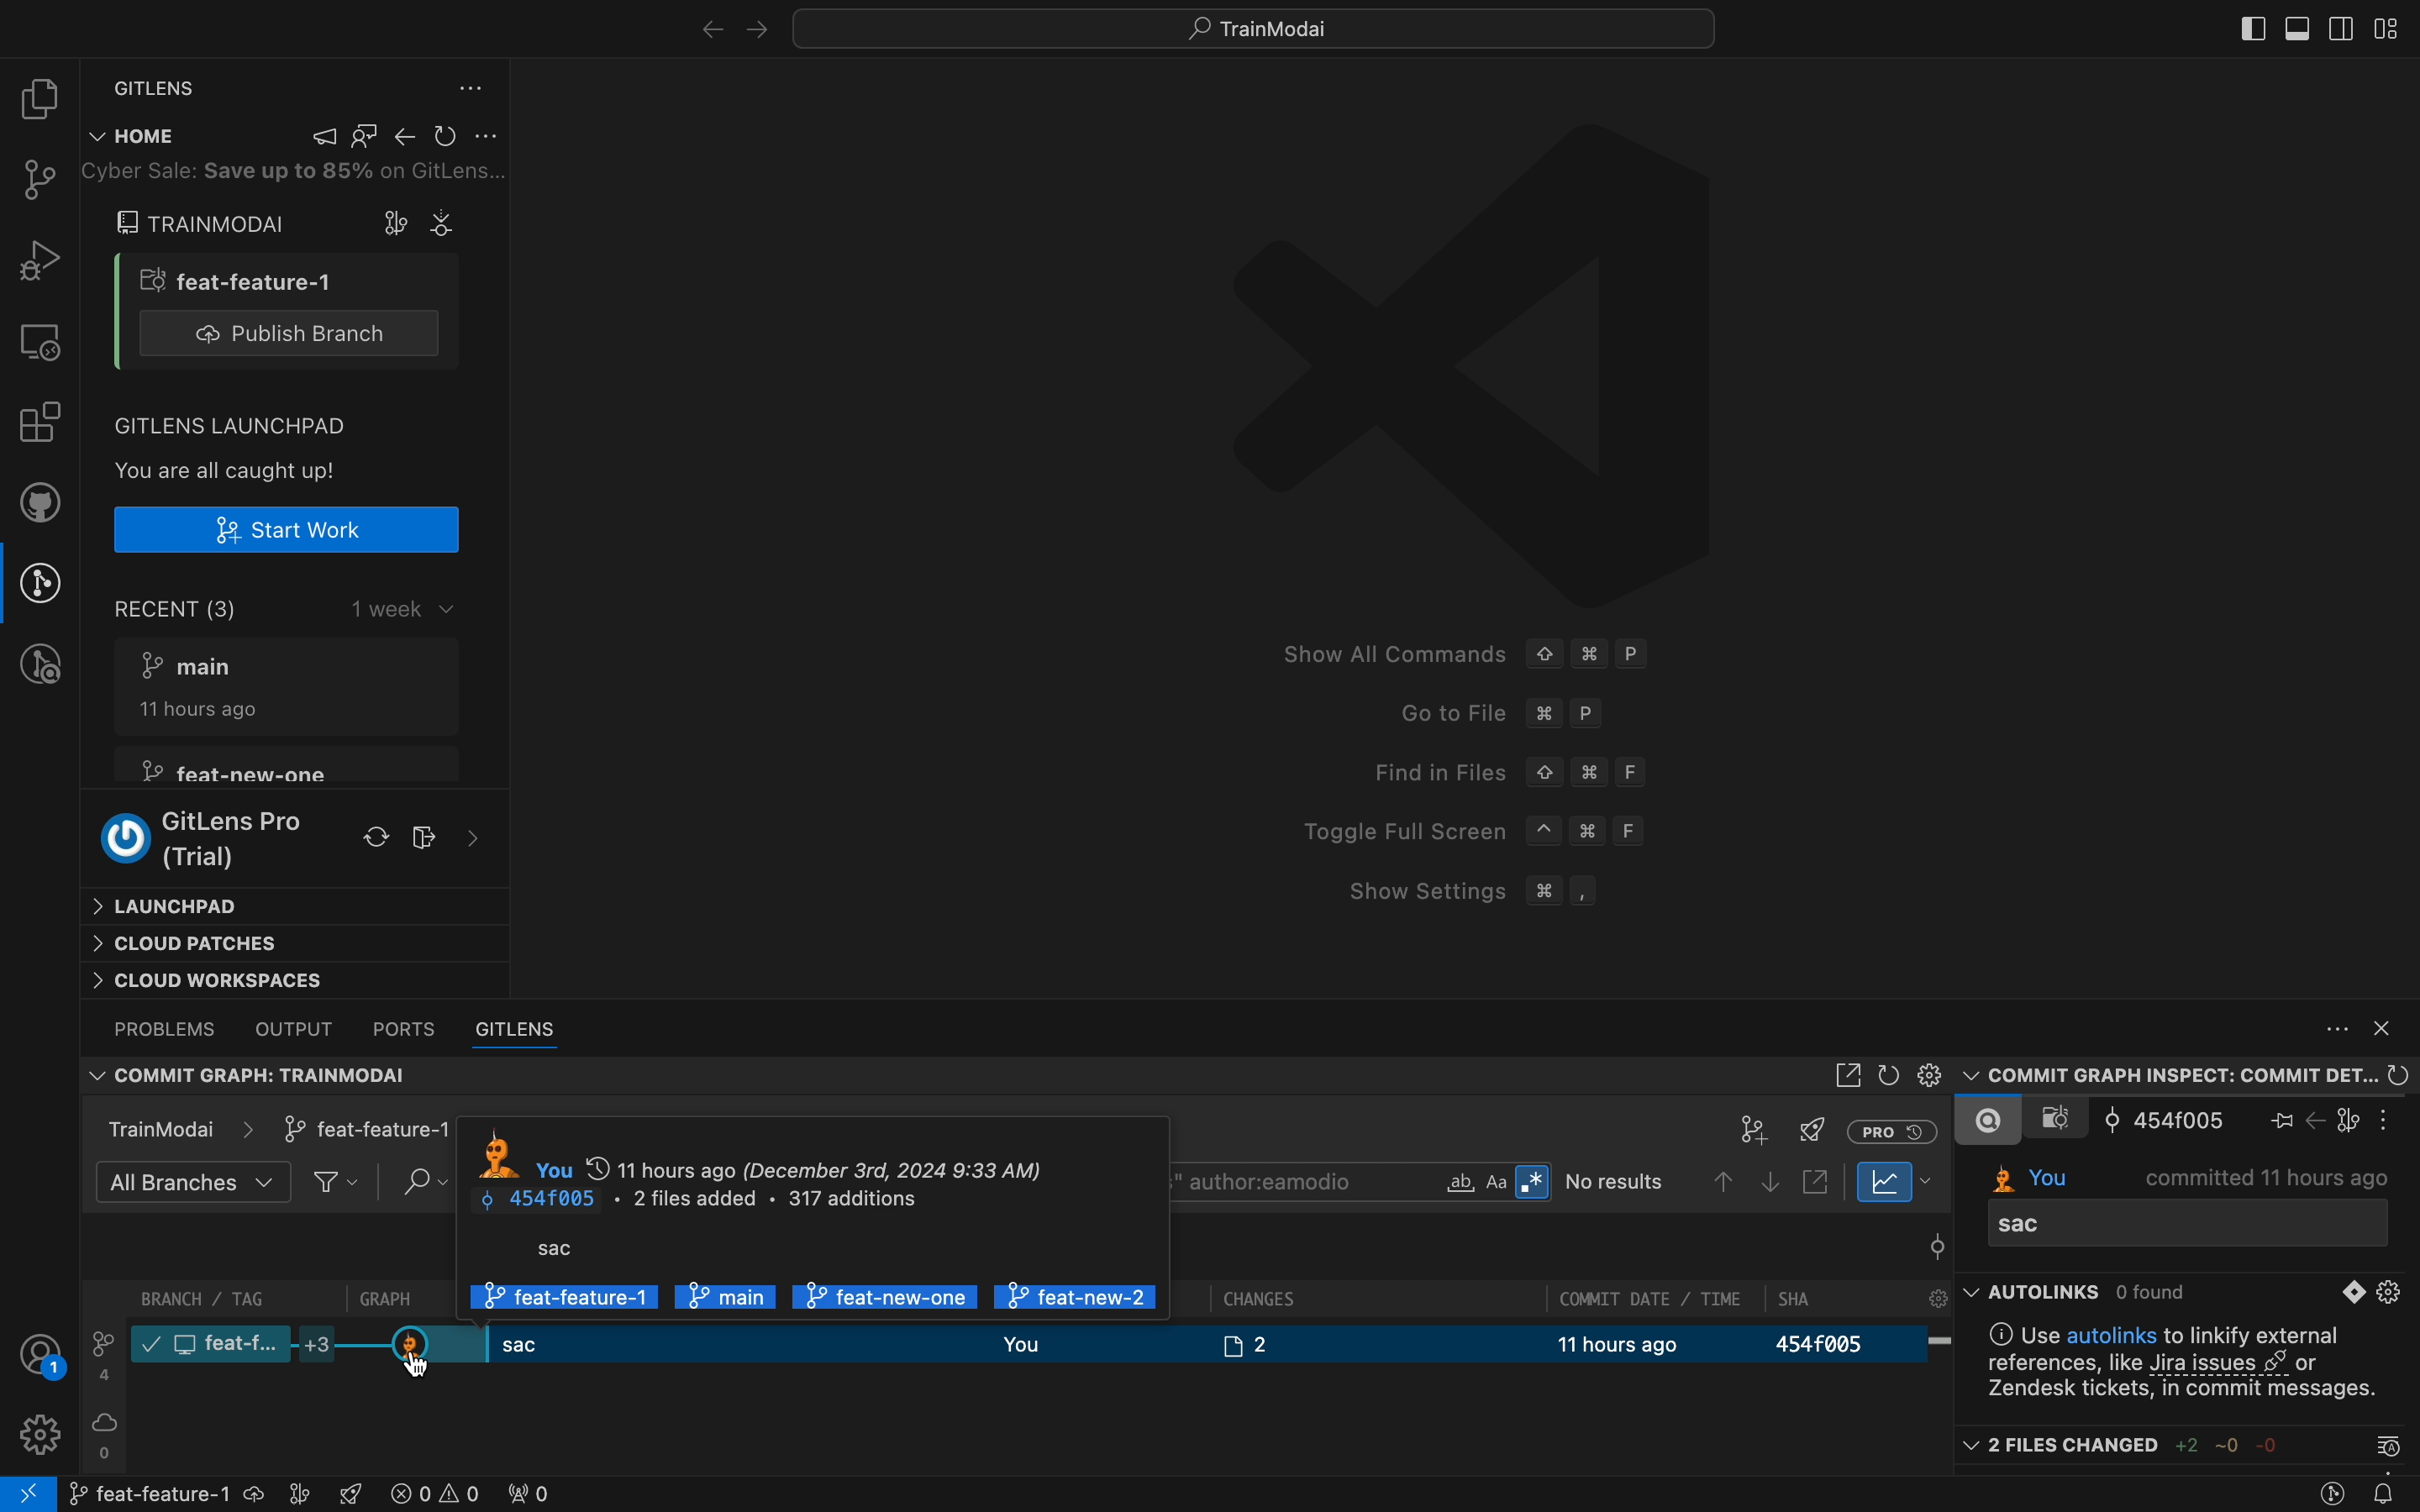 Image resolution: width=2420 pixels, height=1512 pixels. What do you see at coordinates (405, 134) in the screenshot?
I see `` at bounding box center [405, 134].